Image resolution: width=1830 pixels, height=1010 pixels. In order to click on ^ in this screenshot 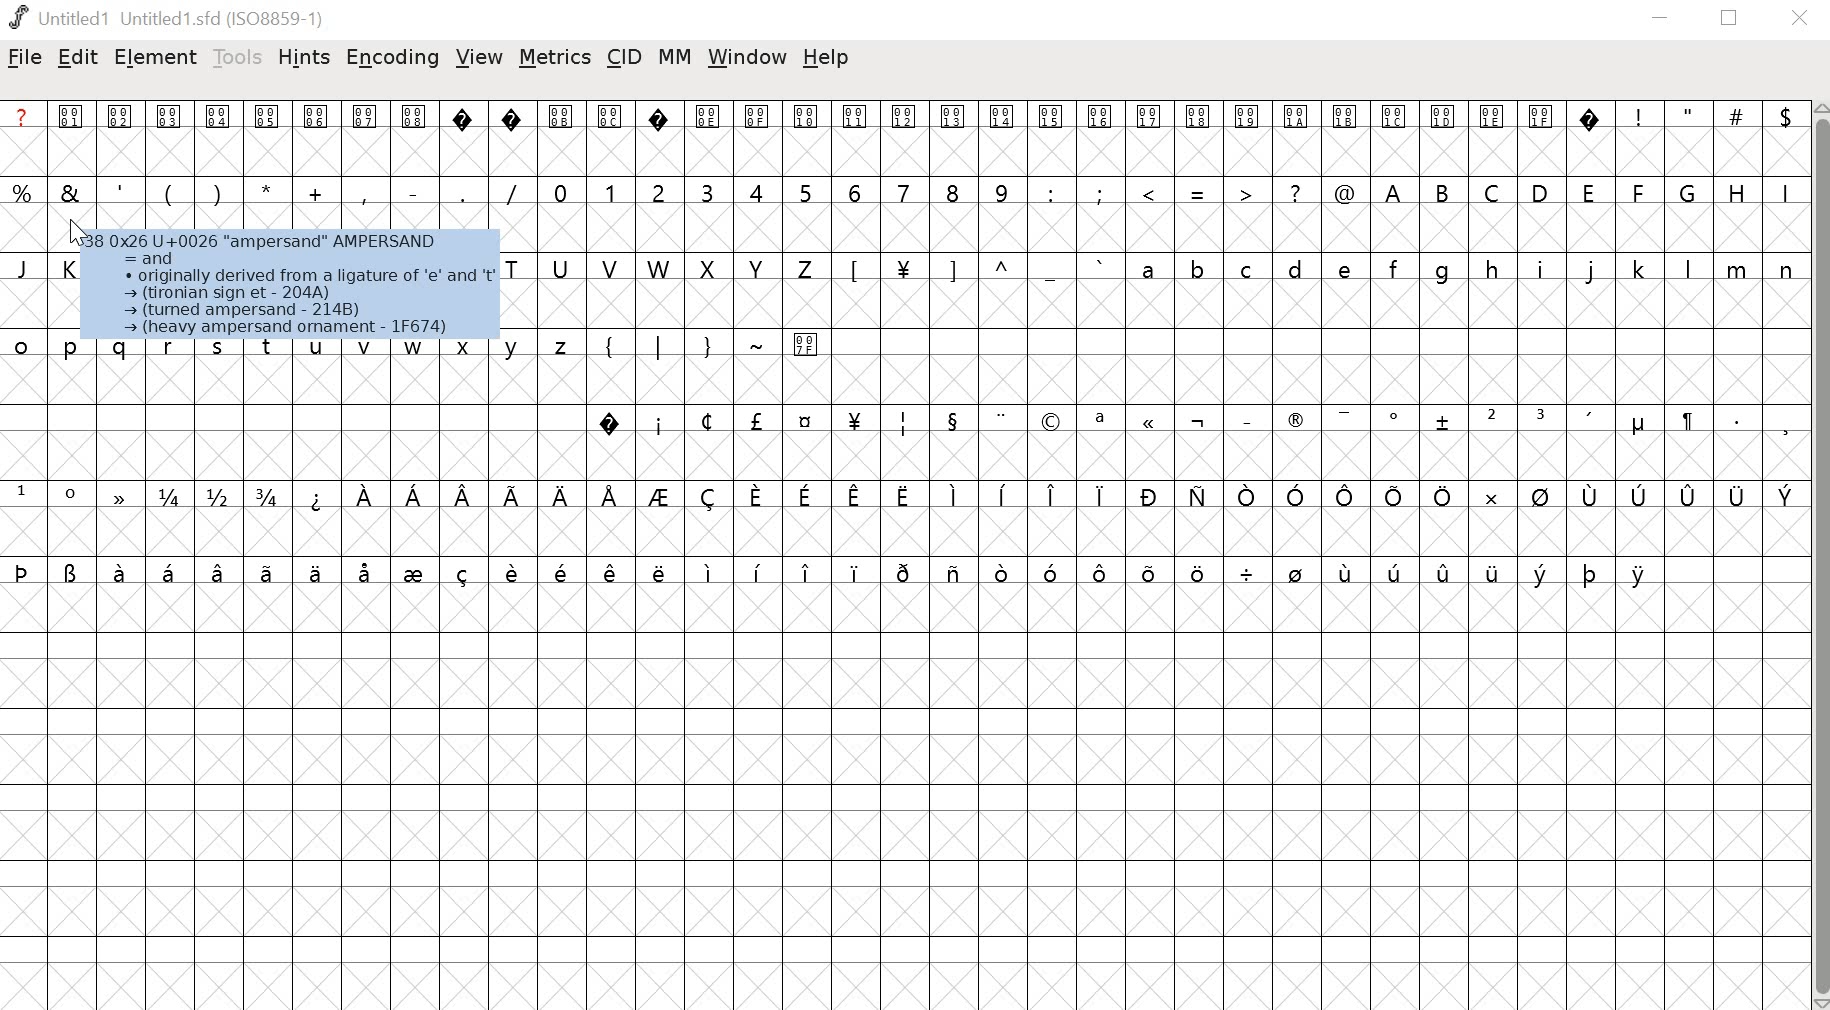, I will do `click(1005, 266)`.